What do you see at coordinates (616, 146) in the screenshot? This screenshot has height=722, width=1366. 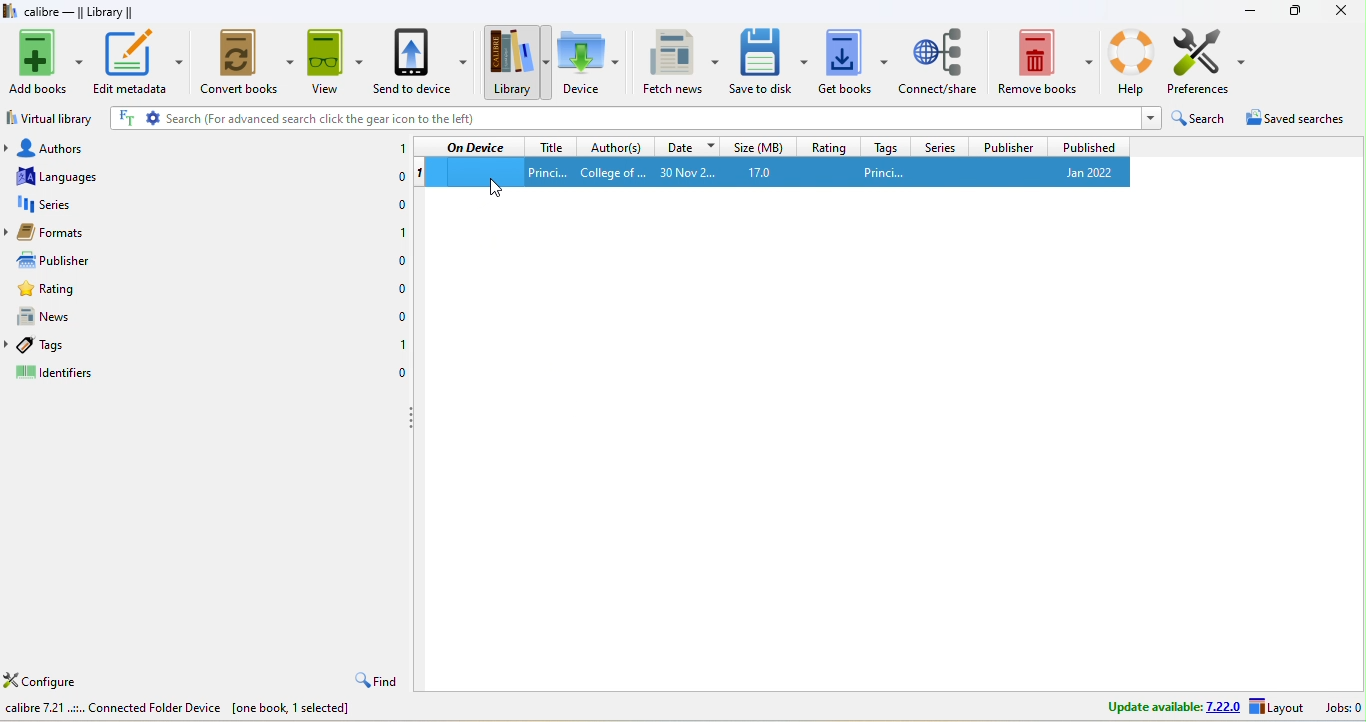 I see `author(s)` at bounding box center [616, 146].